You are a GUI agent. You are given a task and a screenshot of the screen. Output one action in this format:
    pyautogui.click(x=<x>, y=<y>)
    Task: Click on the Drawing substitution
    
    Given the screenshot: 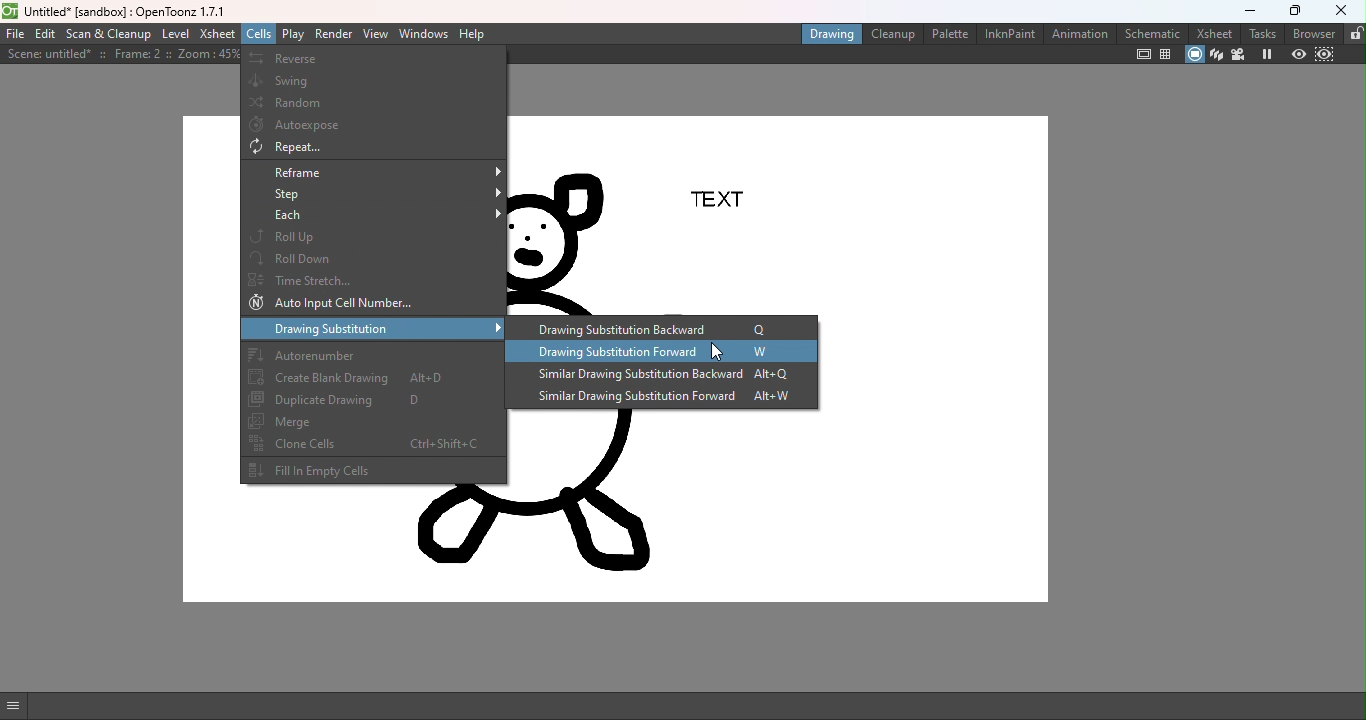 What is the action you would take?
    pyautogui.click(x=376, y=331)
    